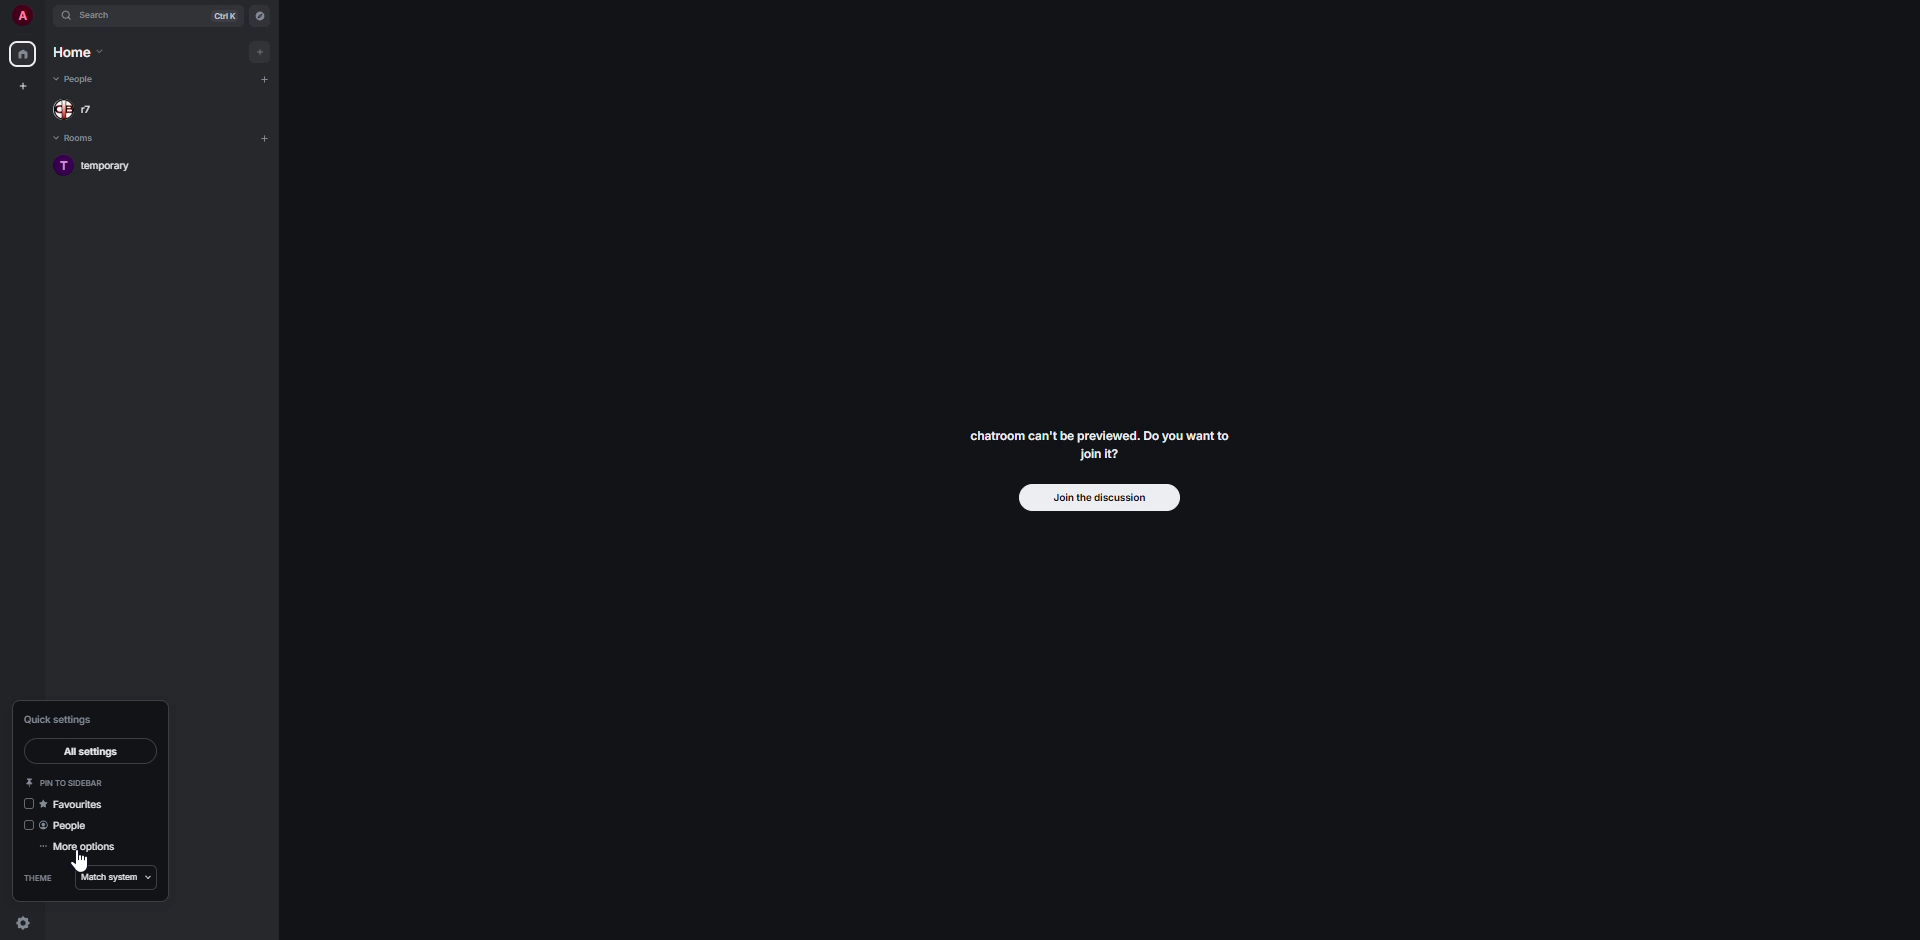  Describe the element at coordinates (78, 79) in the screenshot. I see `people` at that location.